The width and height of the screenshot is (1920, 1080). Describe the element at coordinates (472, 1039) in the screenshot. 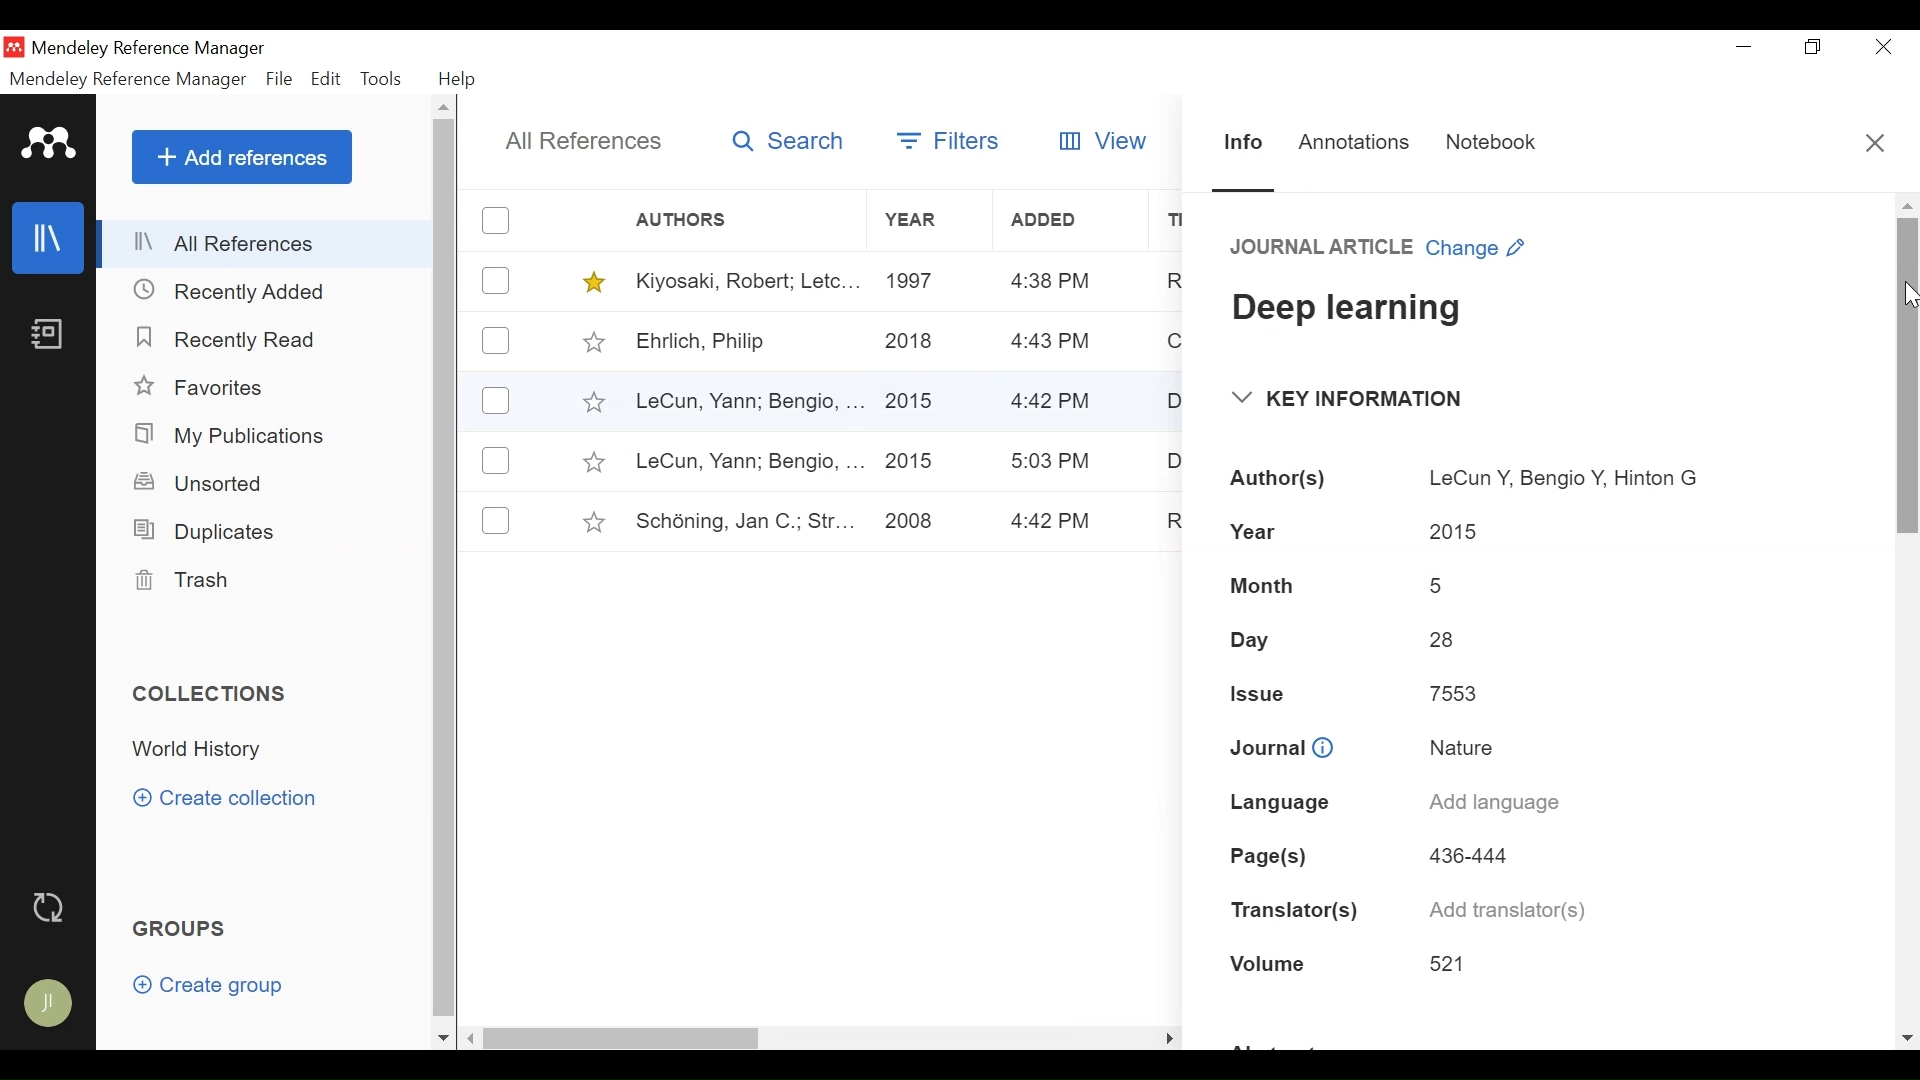

I see `Scroll Right` at that location.